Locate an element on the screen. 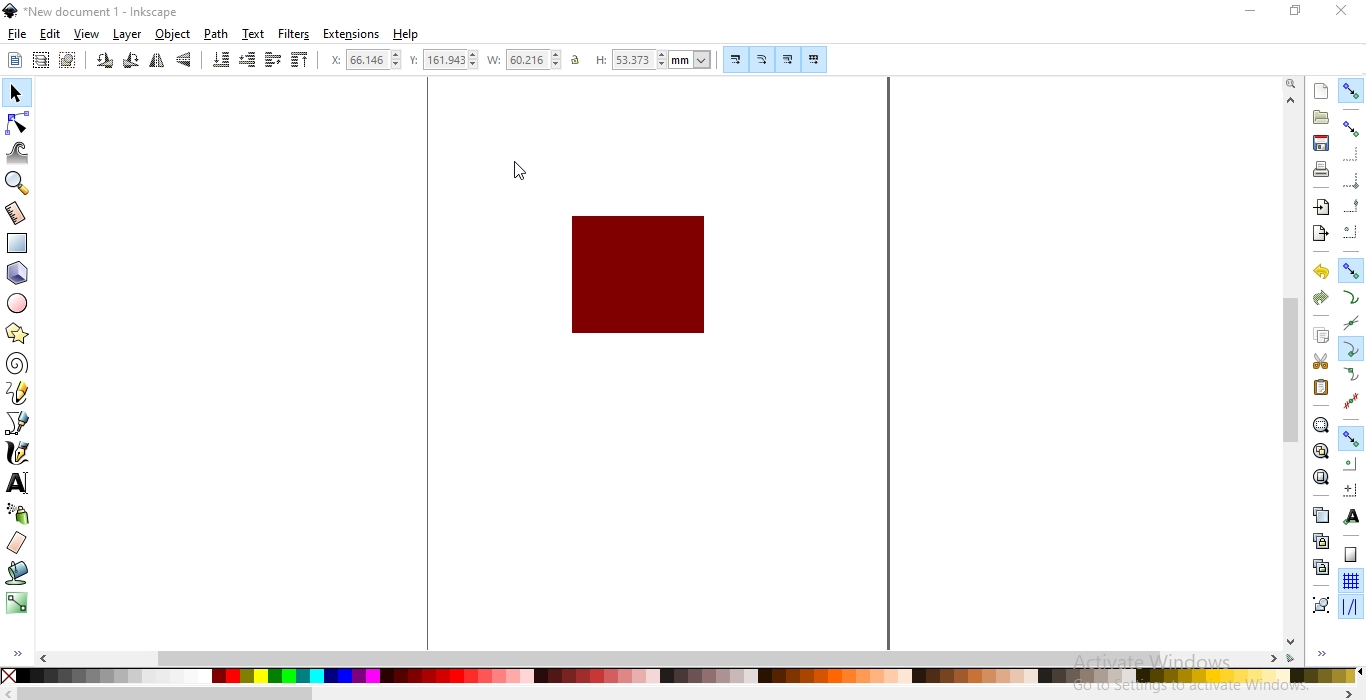 Image resolution: width=1366 pixels, height=700 pixels. raise selection to top is located at coordinates (297, 61).